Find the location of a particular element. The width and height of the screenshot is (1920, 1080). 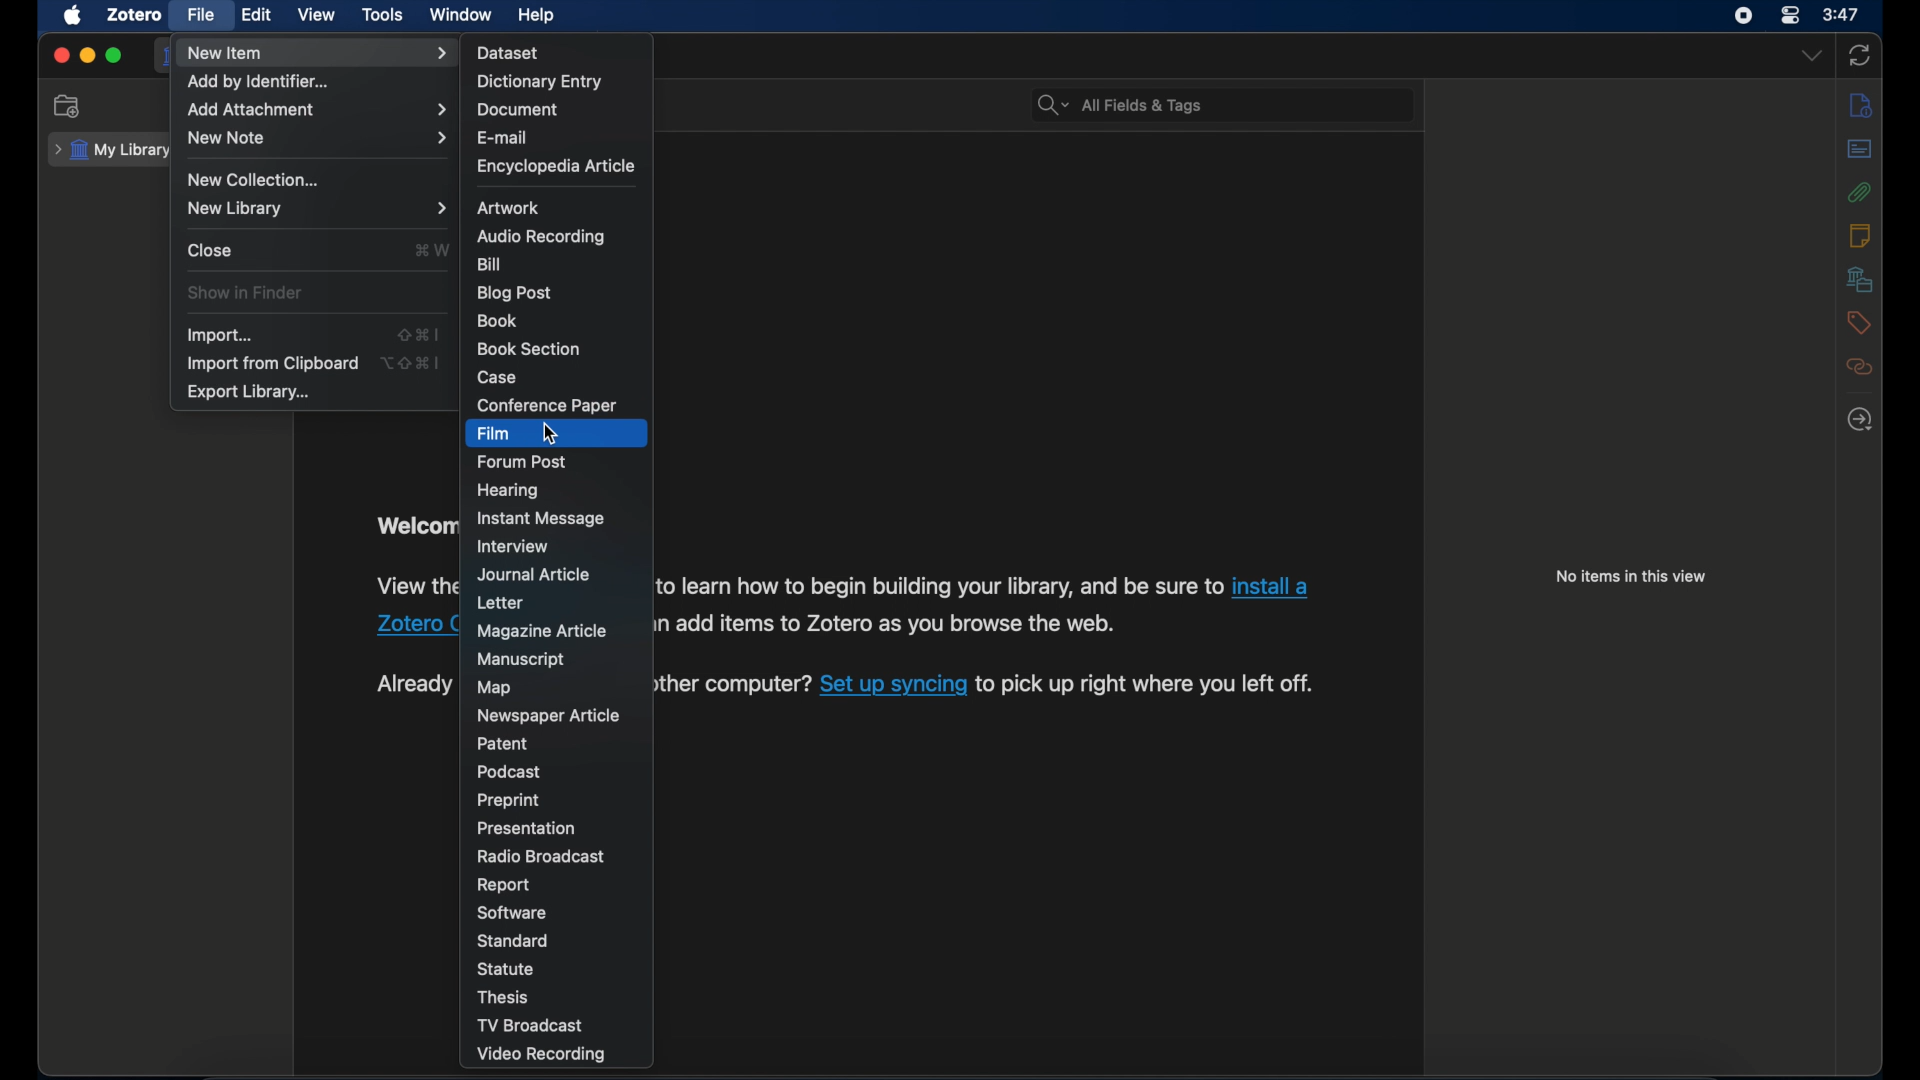

newspaper article is located at coordinates (548, 715).